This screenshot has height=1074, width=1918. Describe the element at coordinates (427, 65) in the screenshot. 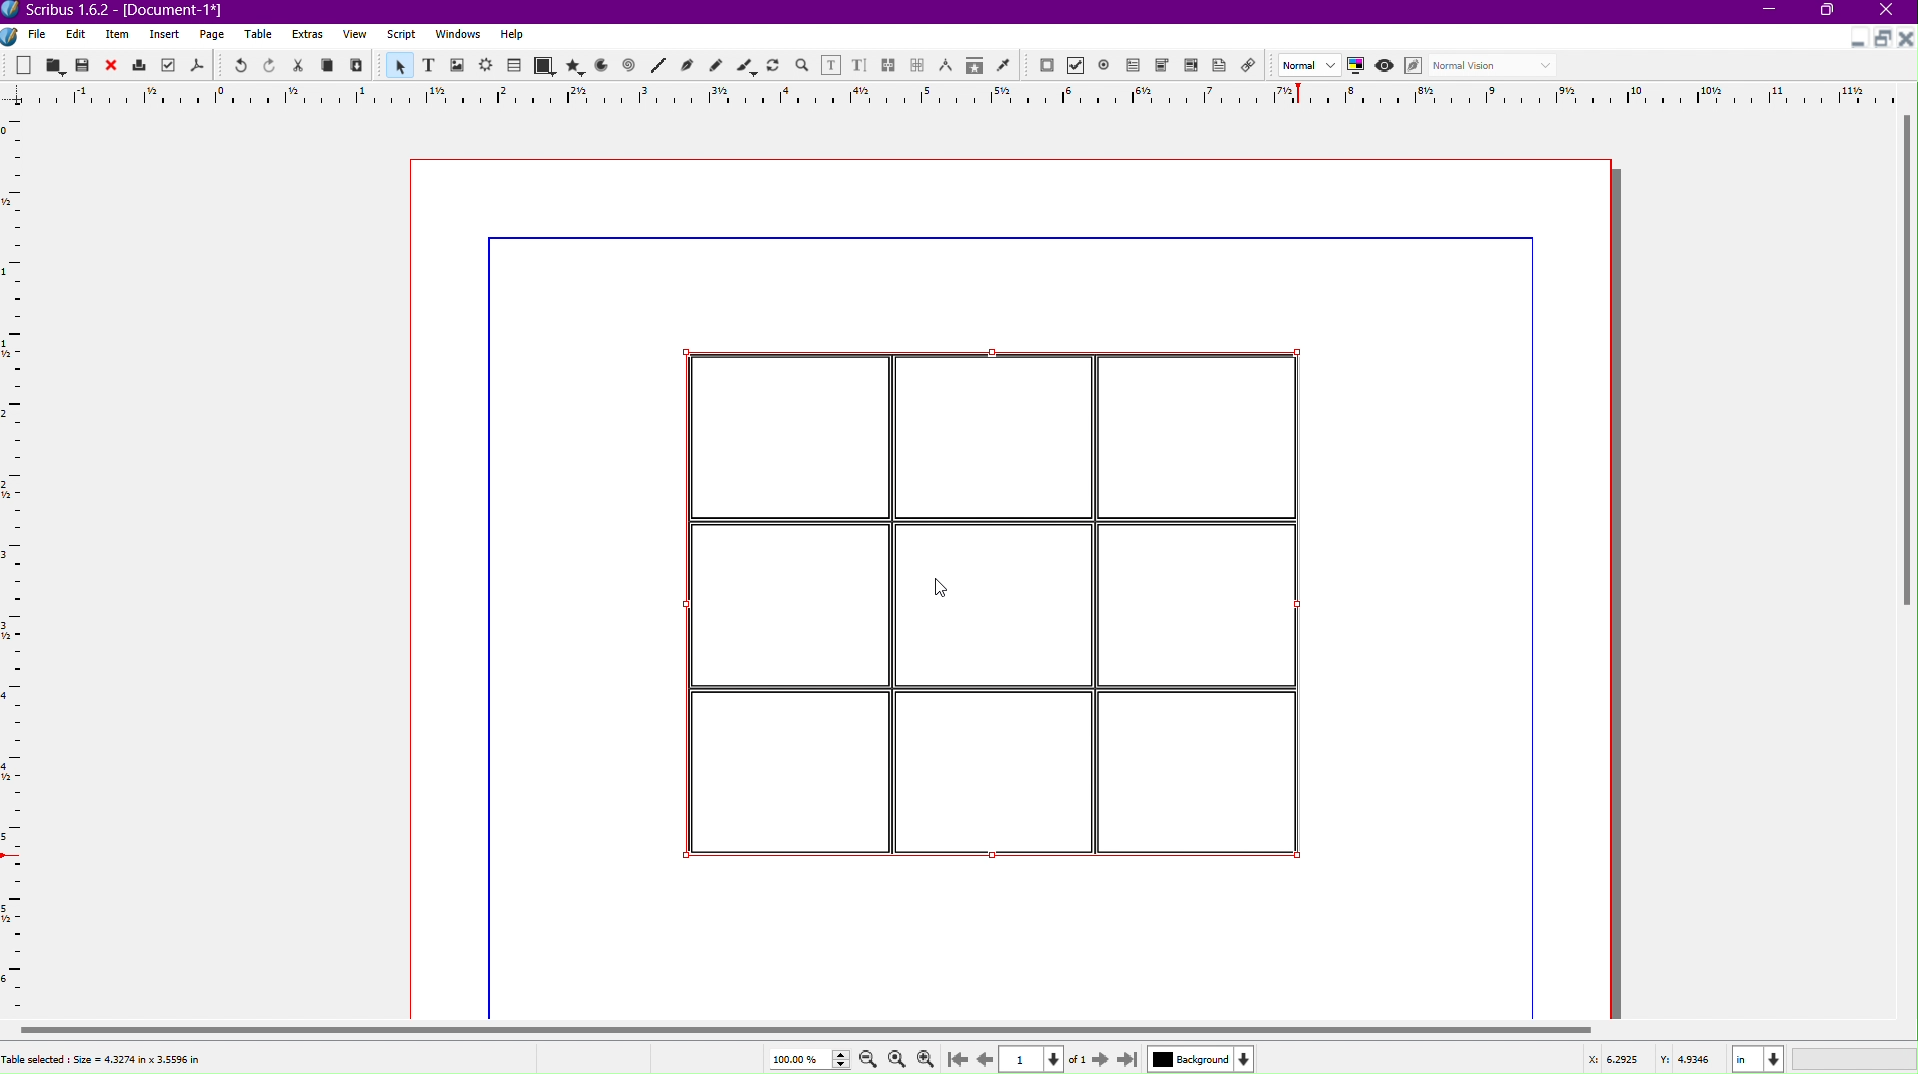

I see `Text Frame` at that location.